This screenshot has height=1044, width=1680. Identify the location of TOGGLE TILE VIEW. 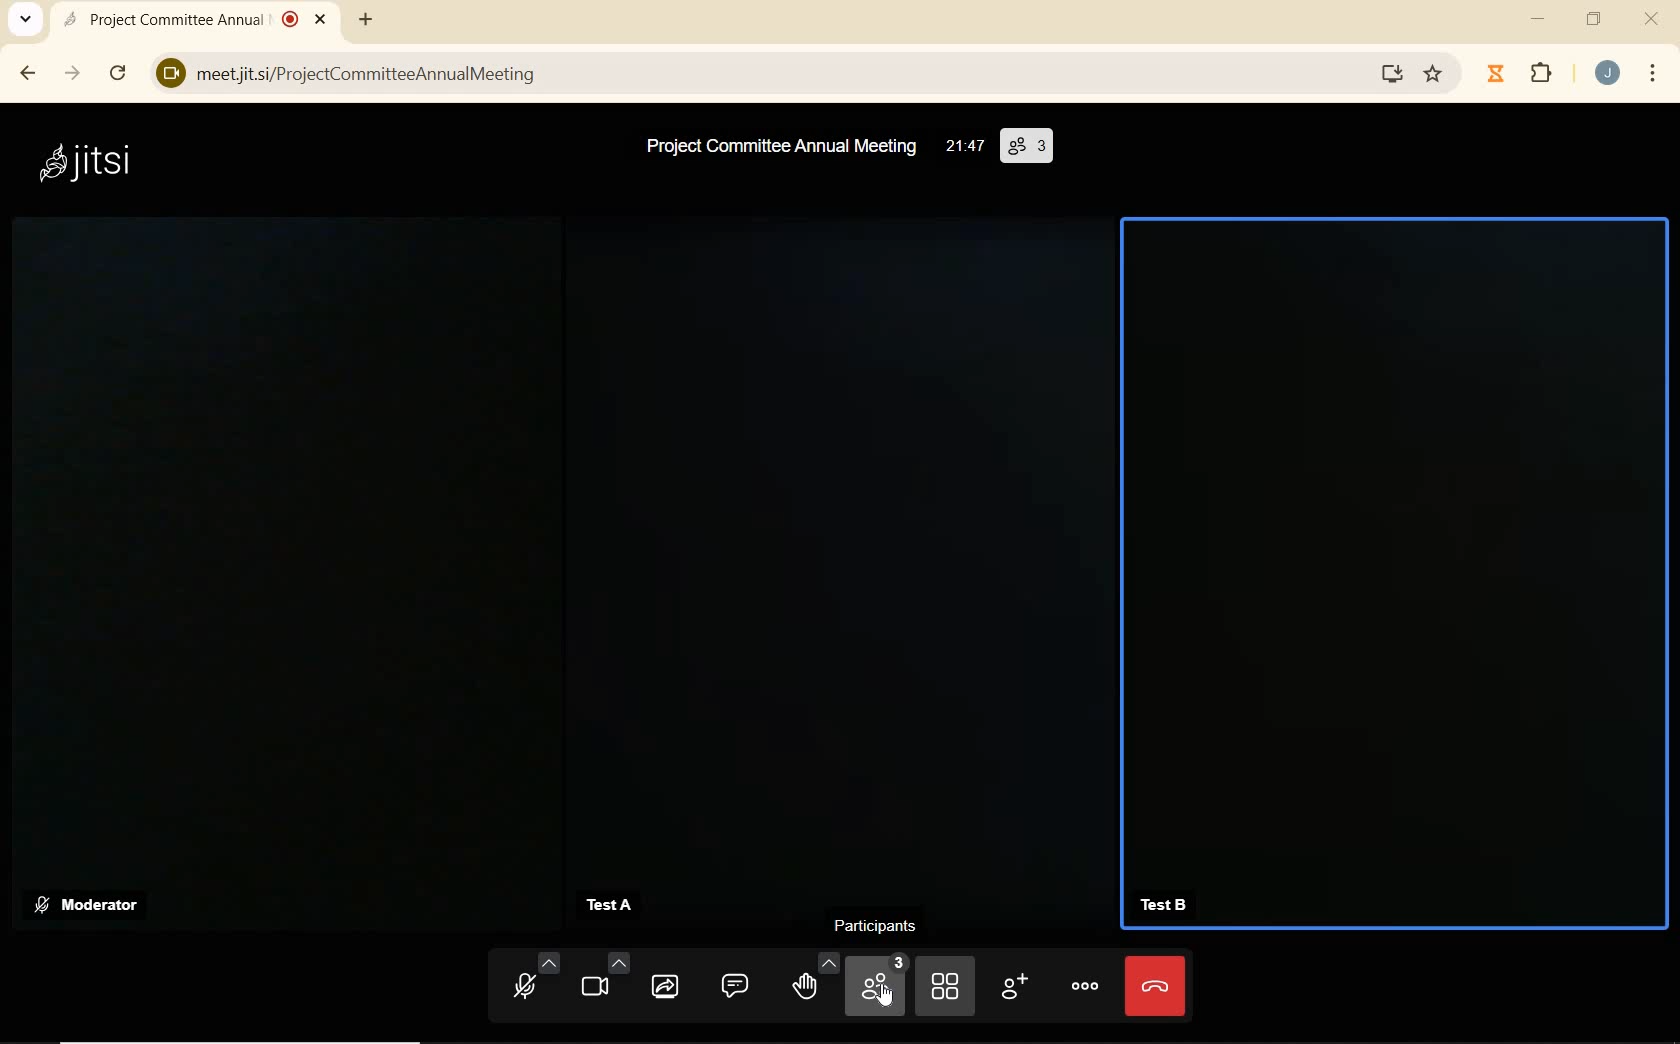
(946, 983).